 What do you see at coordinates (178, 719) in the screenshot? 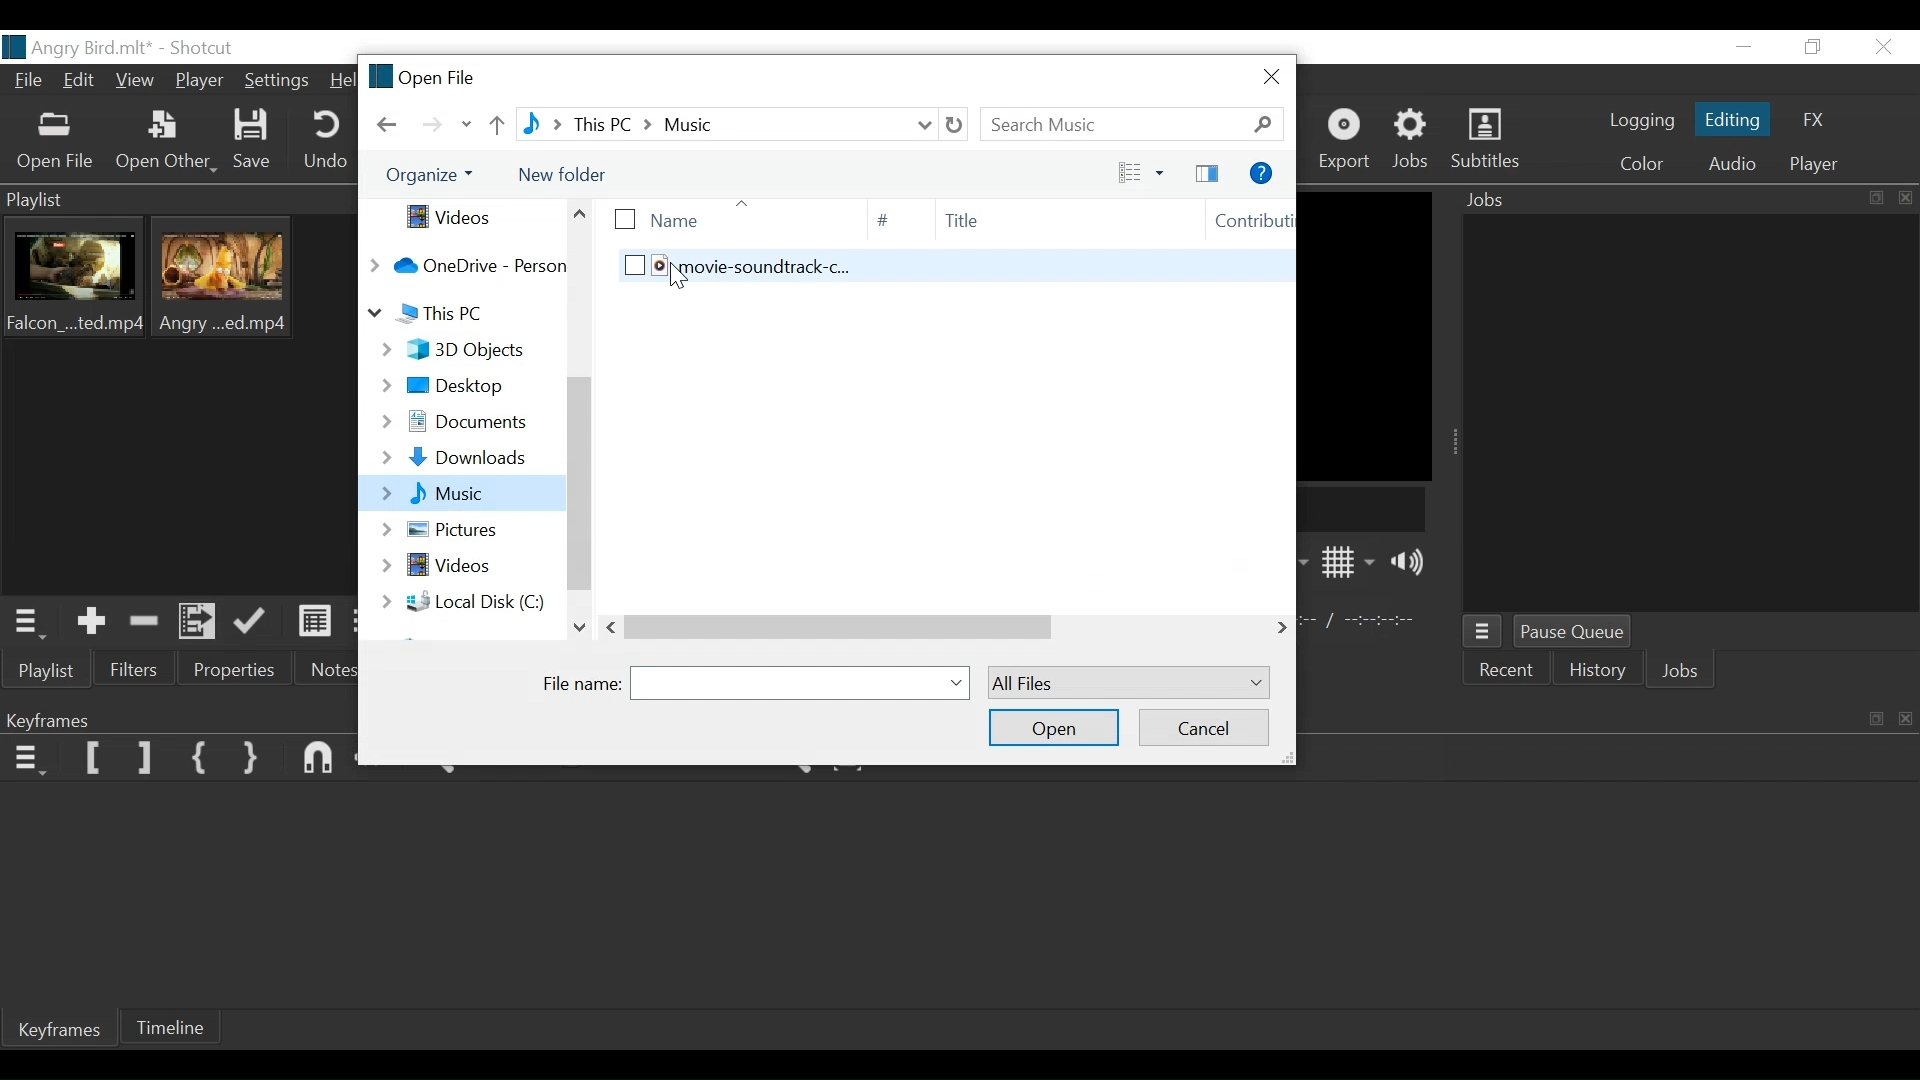
I see `Keyframe Panel` at bounding box center [178, 719].